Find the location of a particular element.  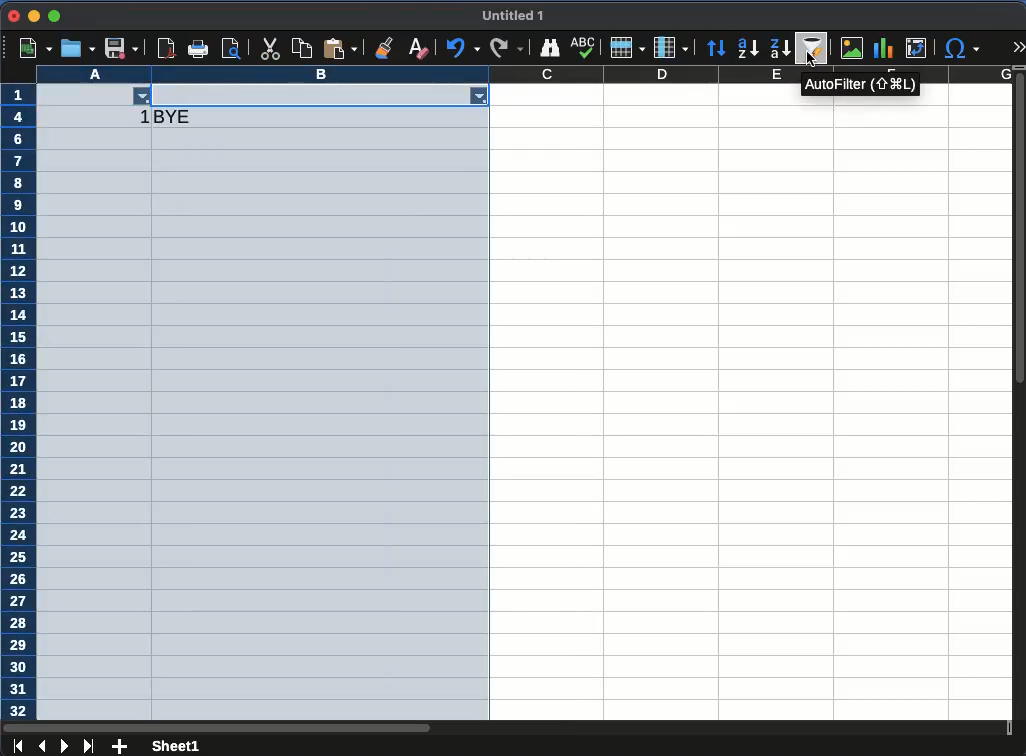

finder is located at coordinates (550, 48).